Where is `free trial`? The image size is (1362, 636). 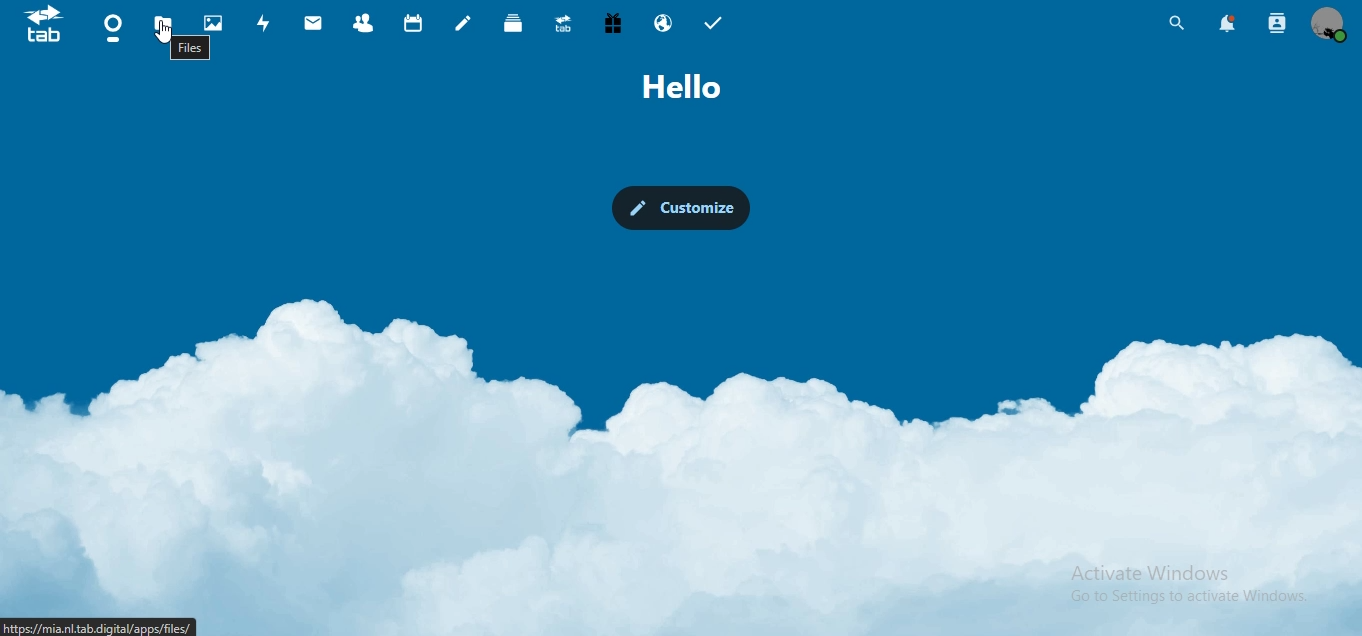 free trial is located at coordinates (613, 24).